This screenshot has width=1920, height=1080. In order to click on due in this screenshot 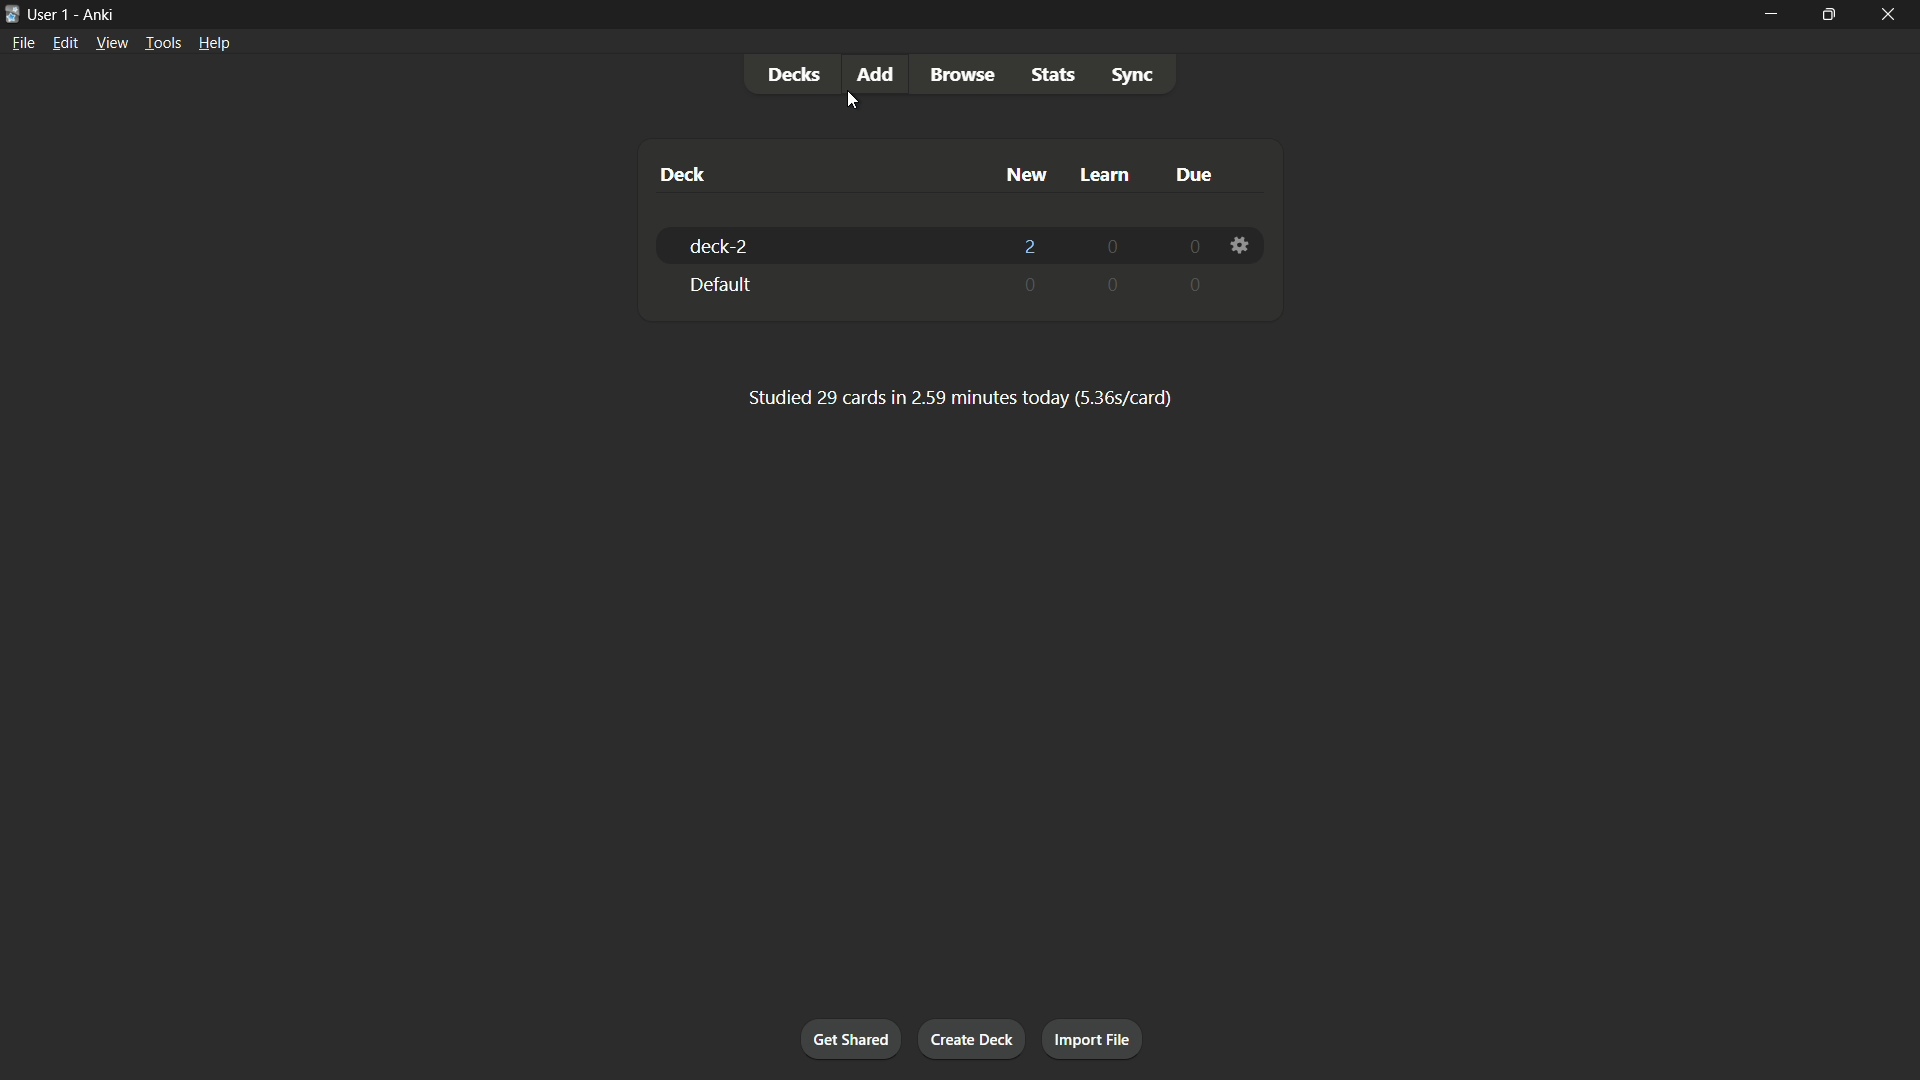, I will do `click(1192, 174)`.